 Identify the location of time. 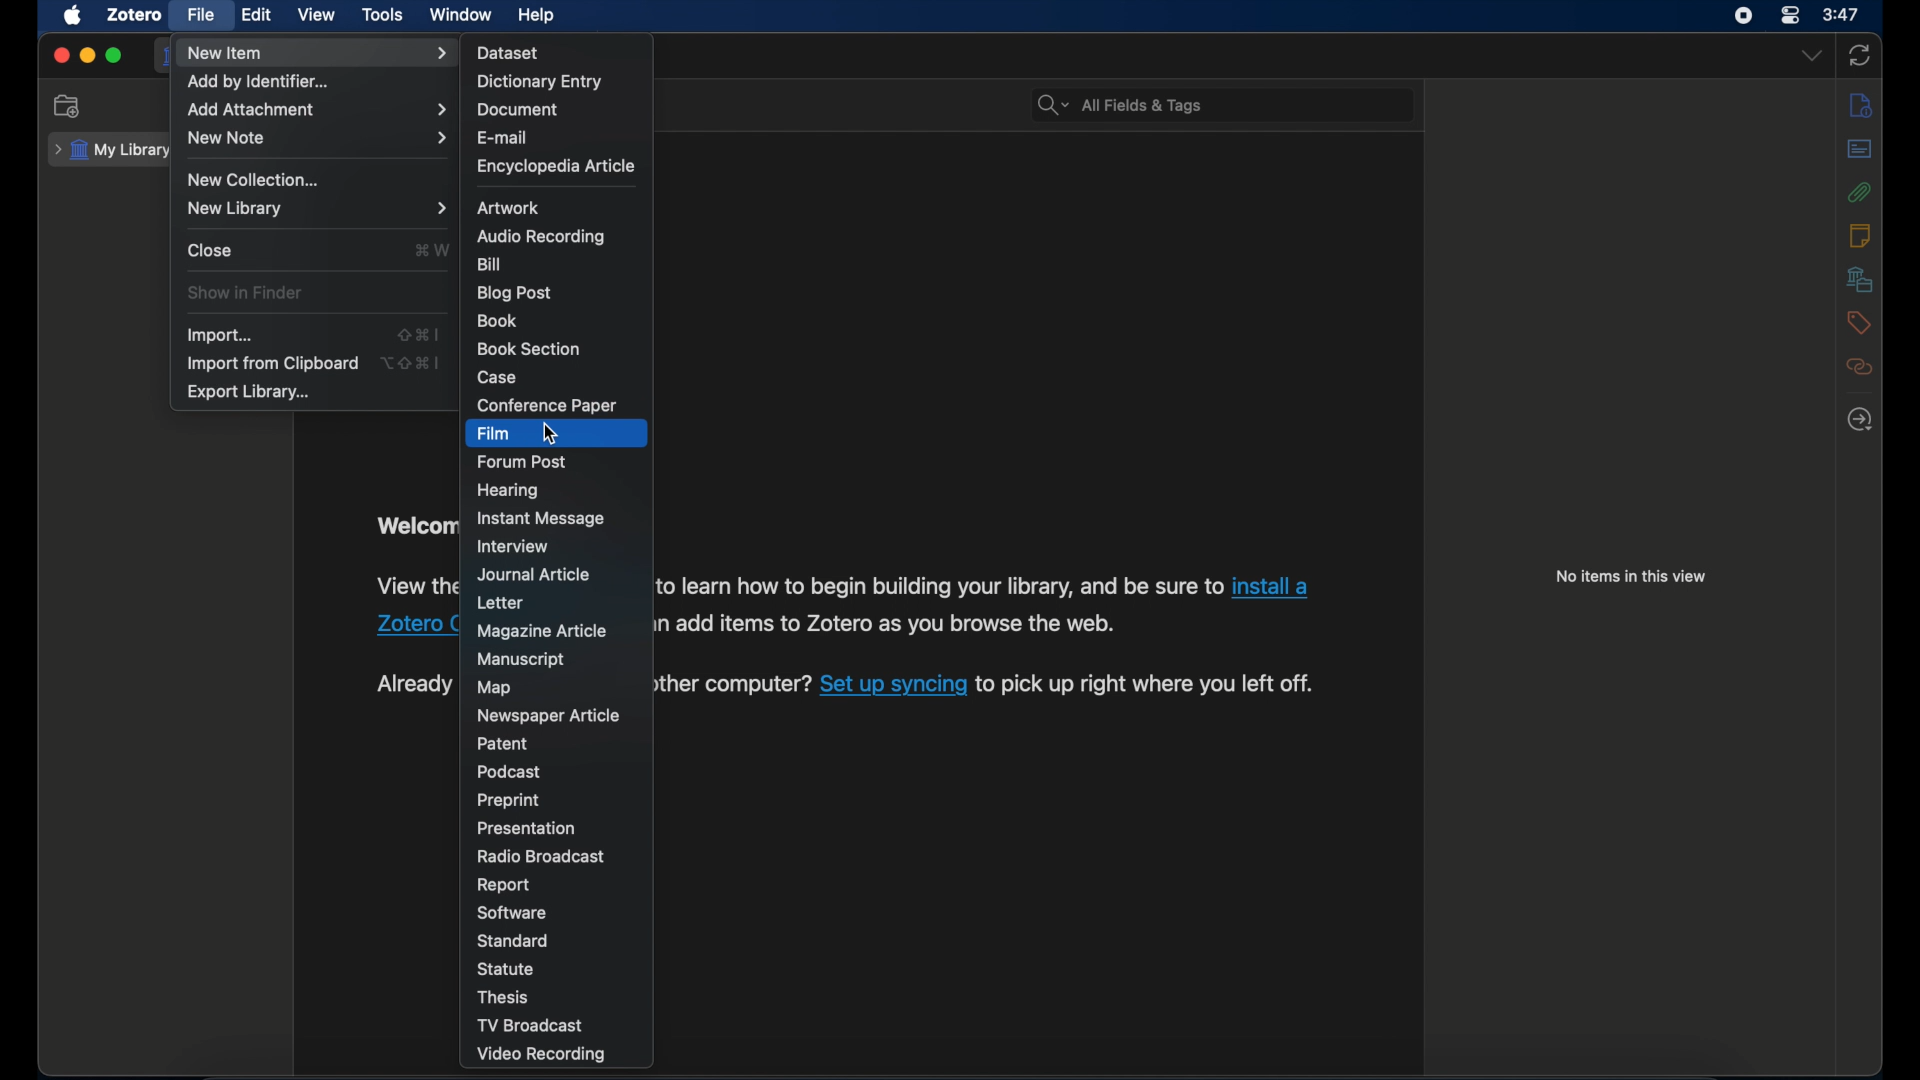
(1842, 13).